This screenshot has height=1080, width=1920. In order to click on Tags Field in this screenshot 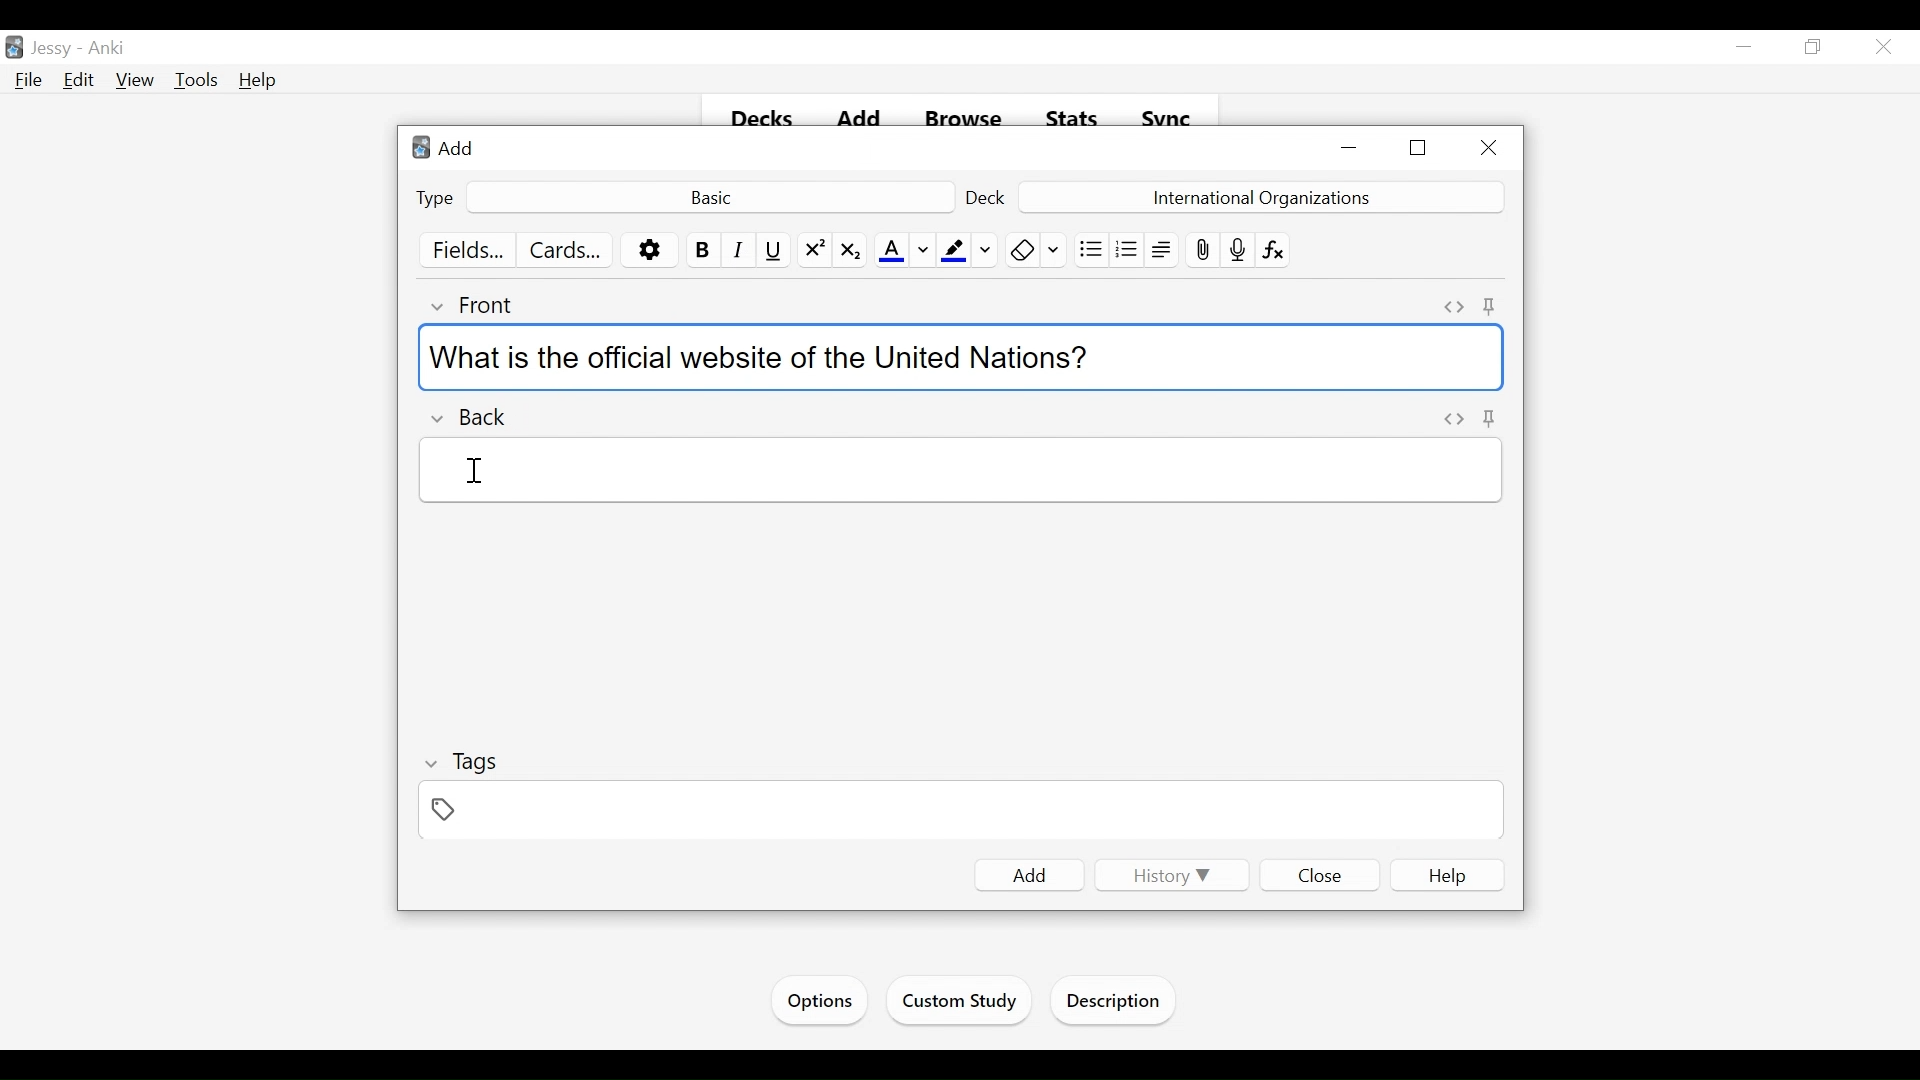, I will do `click(962, 813)`.